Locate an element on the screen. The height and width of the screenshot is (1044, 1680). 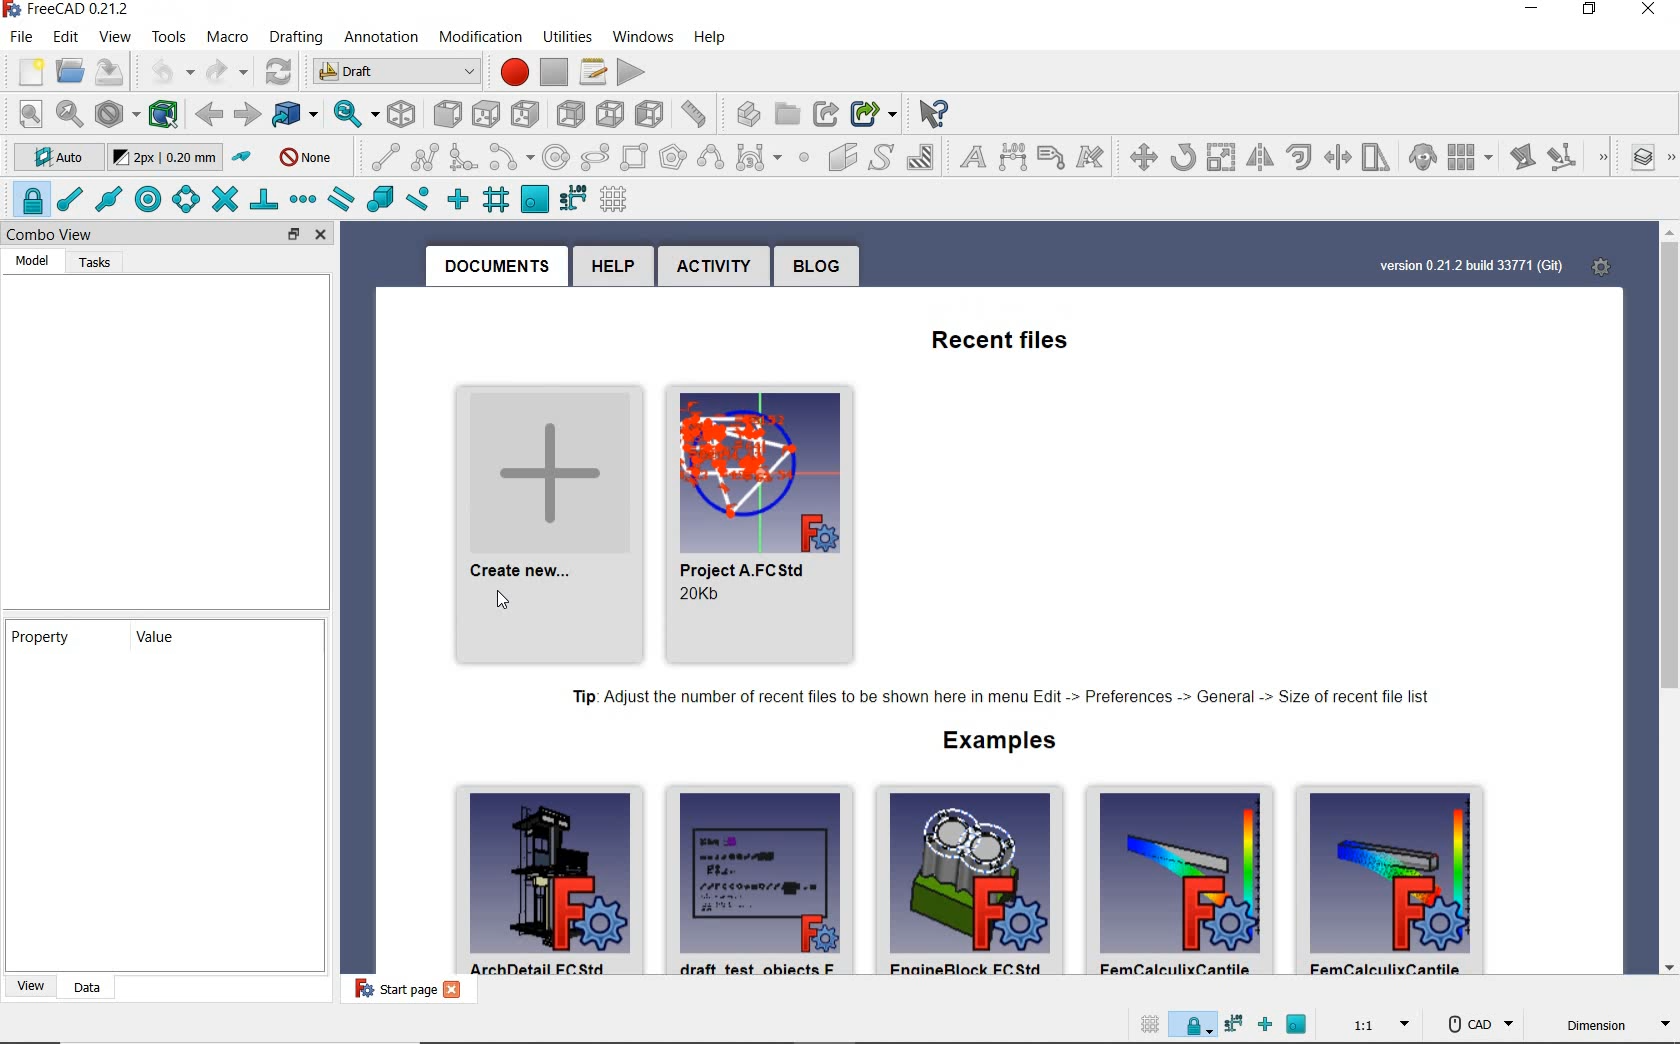
view is located at coordinates (109, 35).